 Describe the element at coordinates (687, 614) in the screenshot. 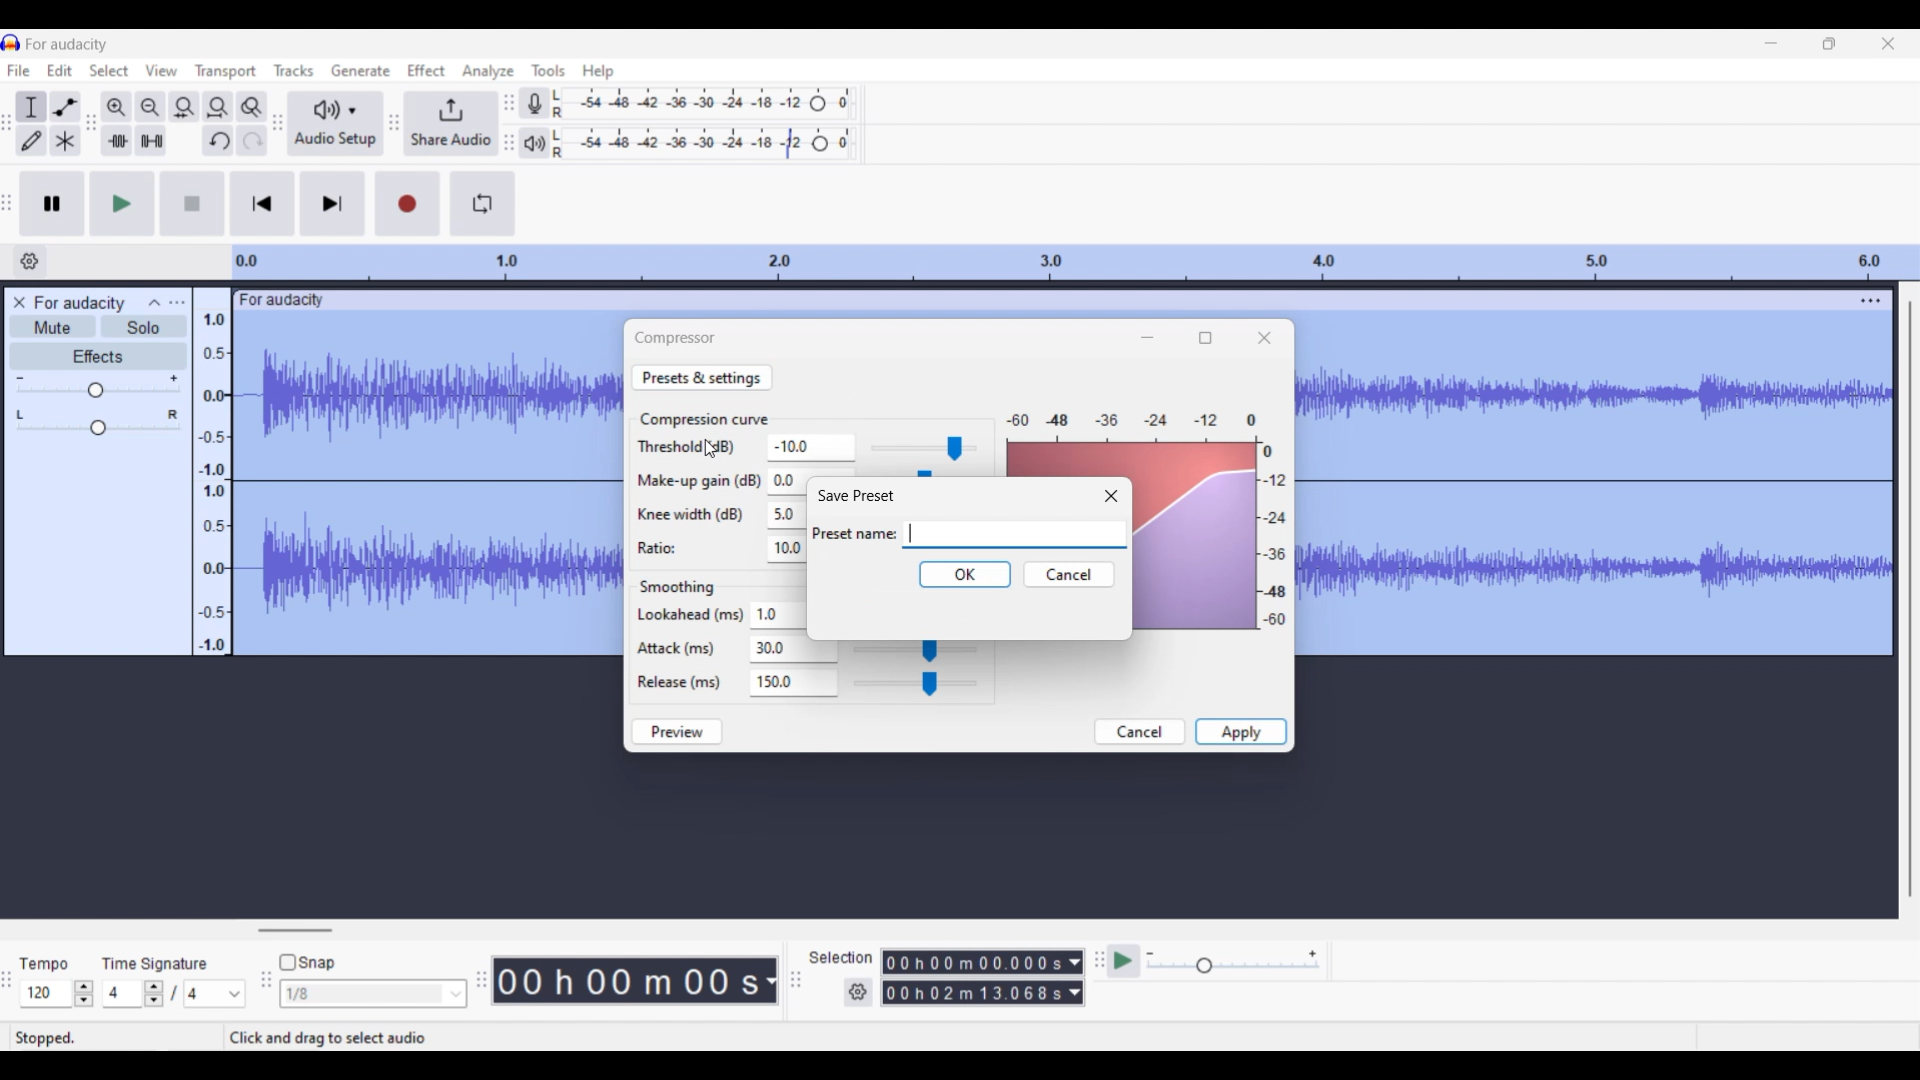

I see `Lookahead (ms)` at that location.